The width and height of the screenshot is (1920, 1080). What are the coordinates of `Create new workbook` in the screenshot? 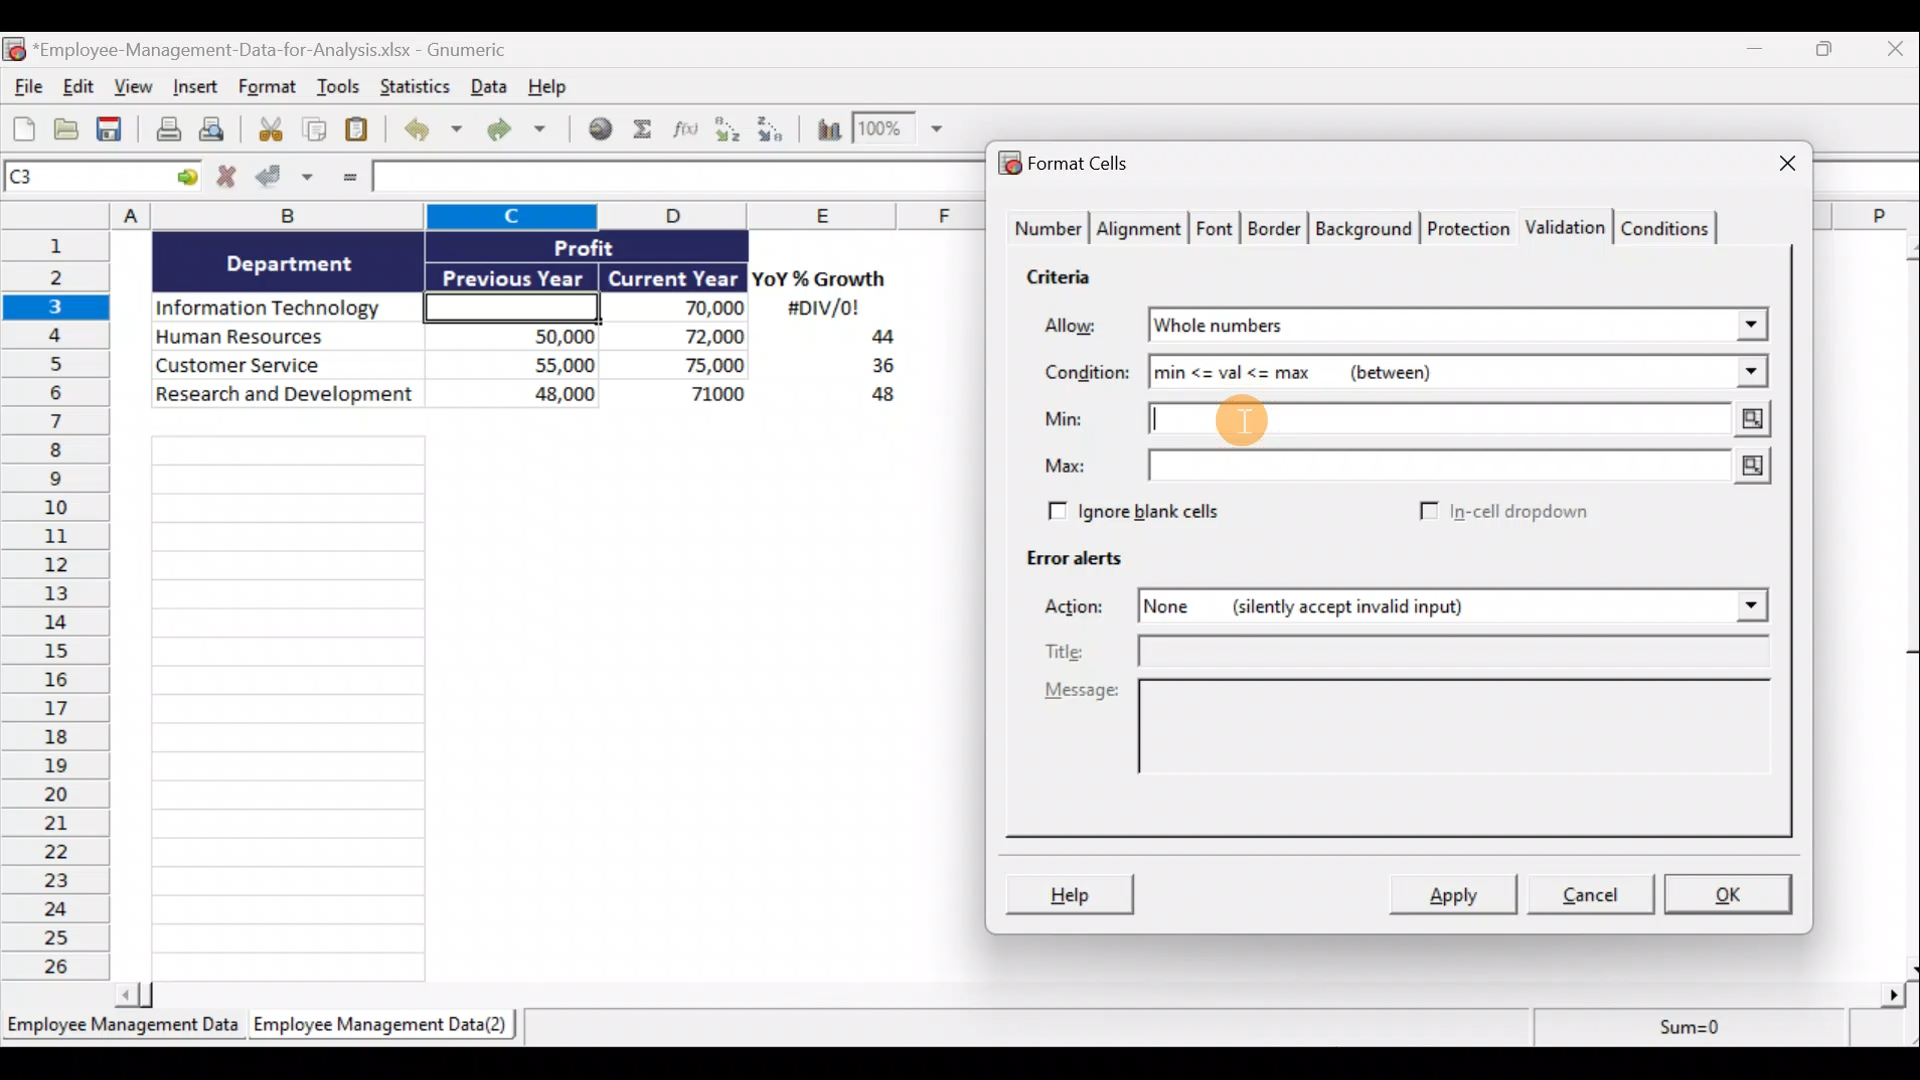 It's located at (24, 128).